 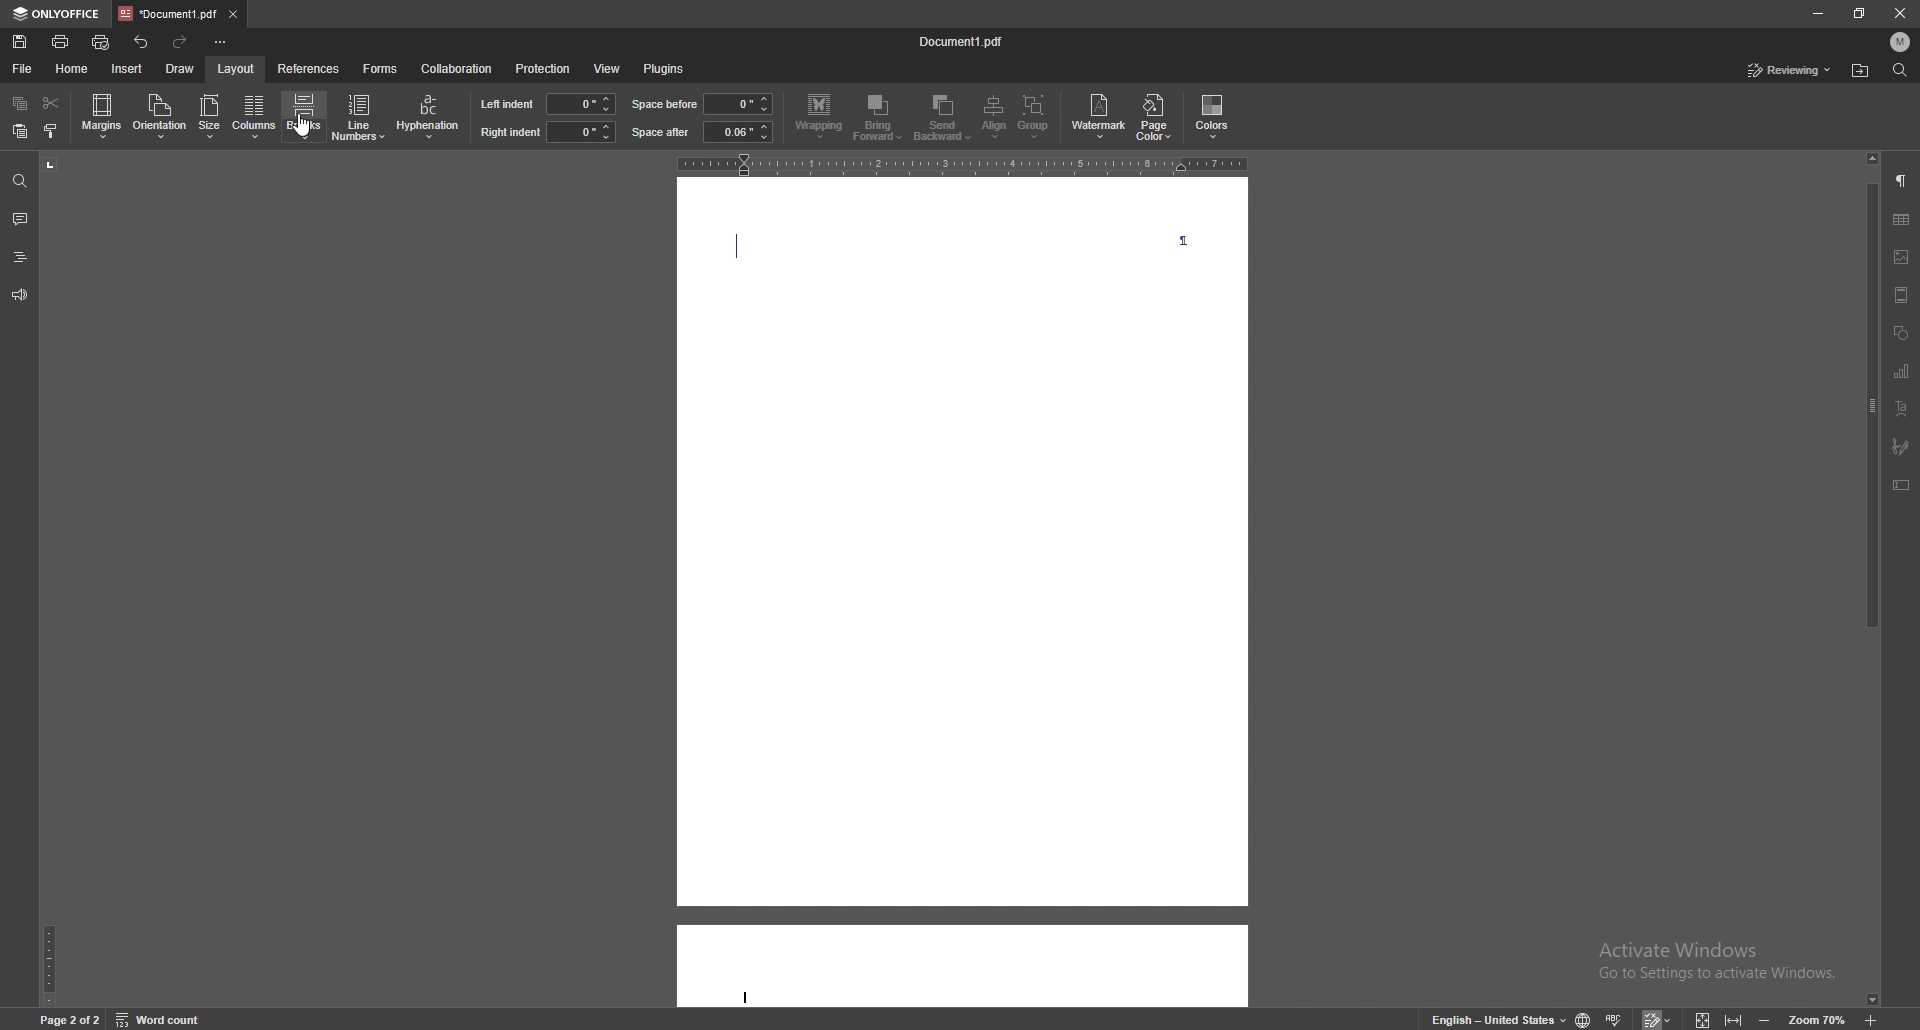 I want to click on copy, so click(x=20, y=103).